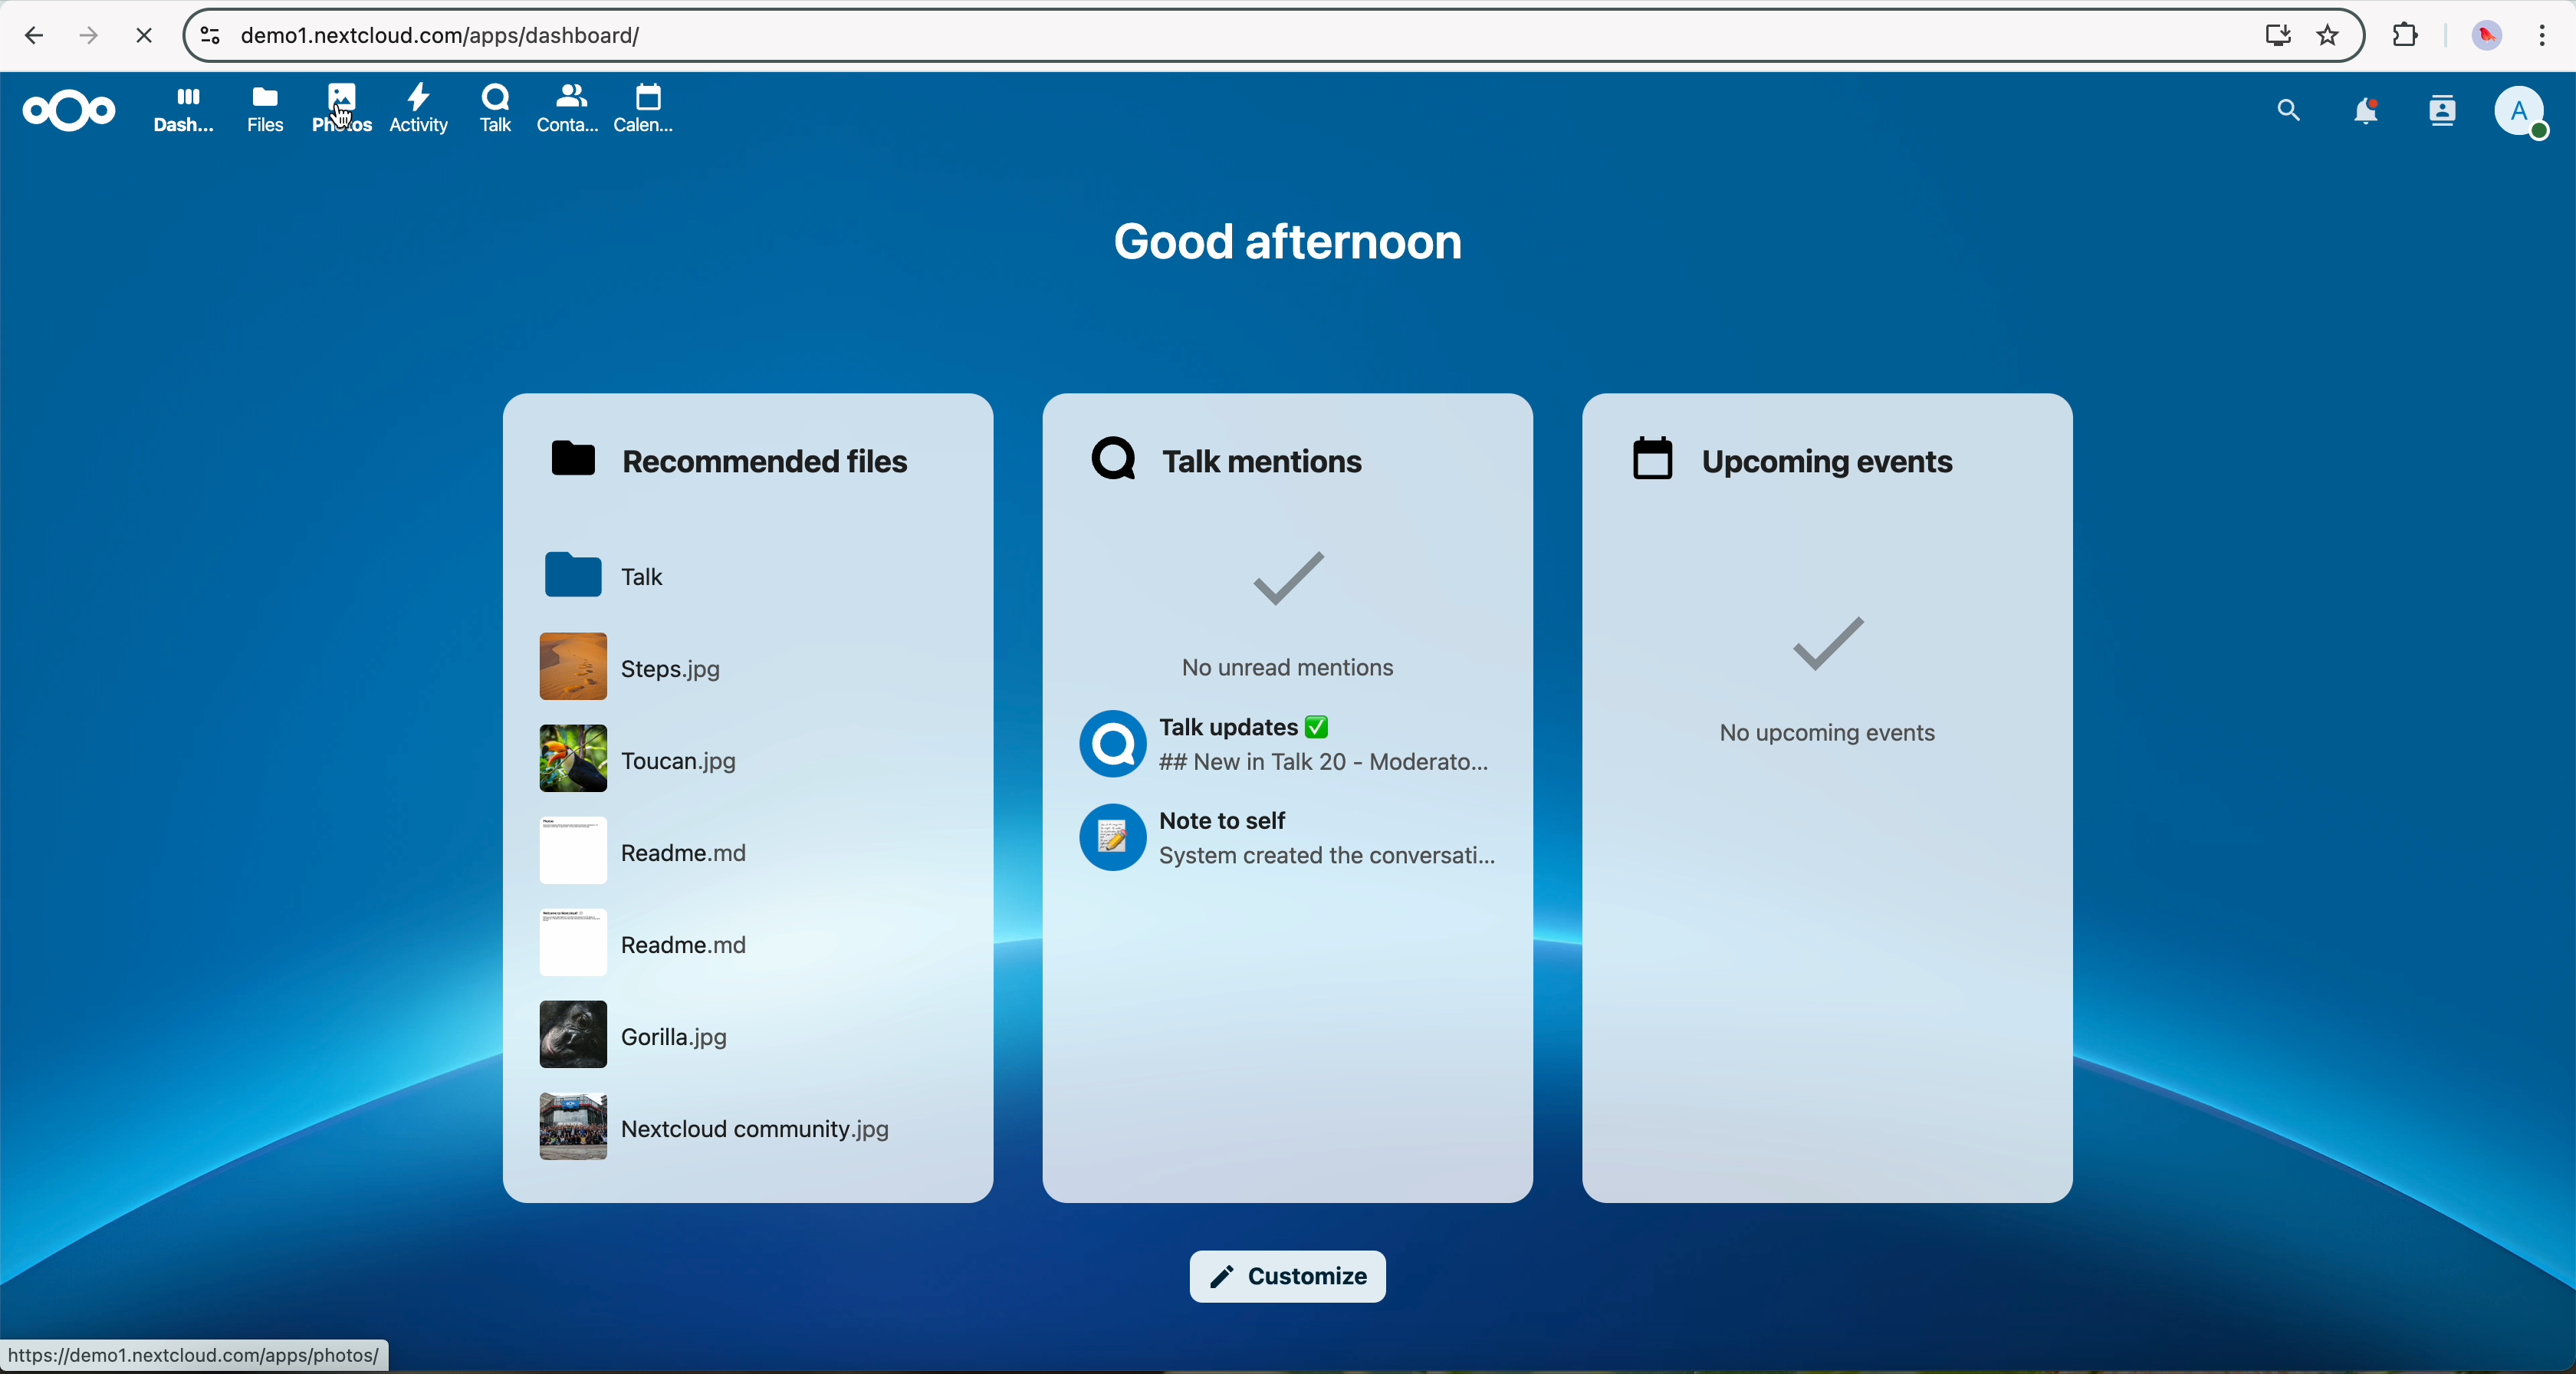 The image size is (2576, 1374). I want to click on profile, so click(2521, 114).